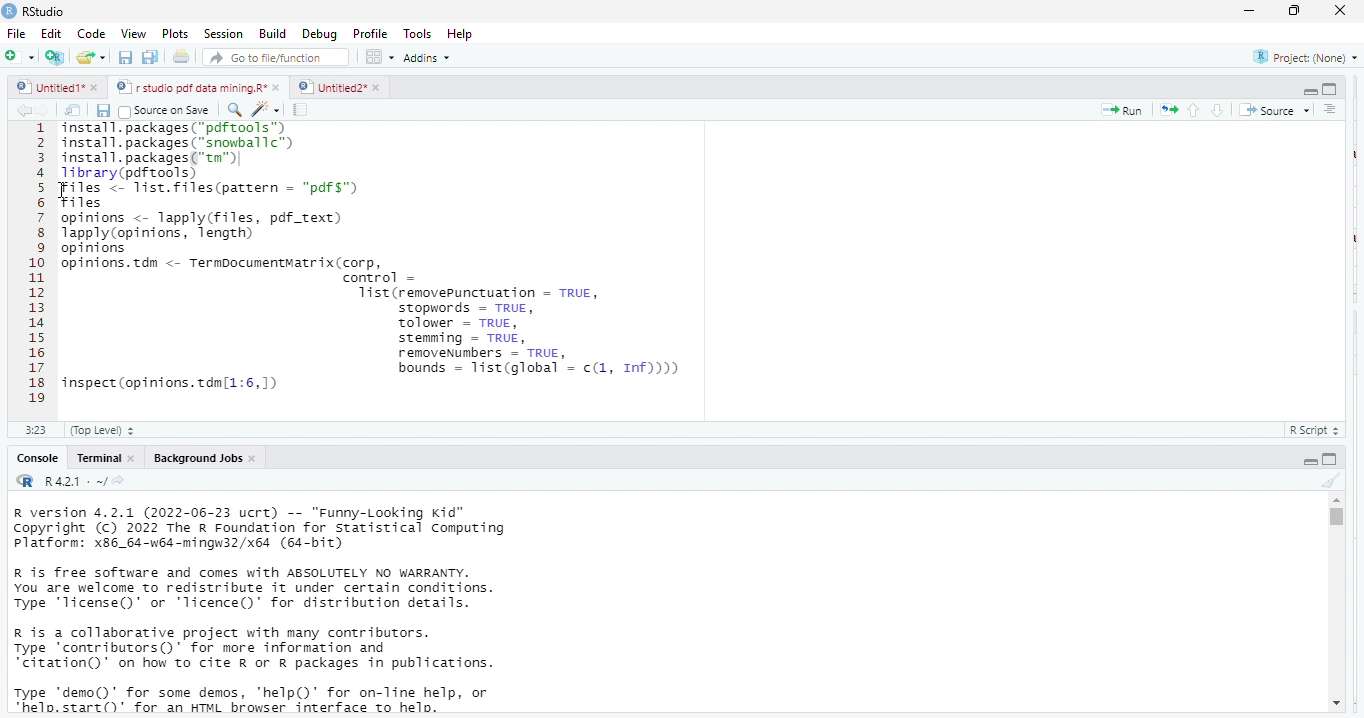 The image size is (1364, 718). What do you see at coordinates (47, 110) in the screenshot?
I see `go forward to the next source location` at bounding box center [47, 110].